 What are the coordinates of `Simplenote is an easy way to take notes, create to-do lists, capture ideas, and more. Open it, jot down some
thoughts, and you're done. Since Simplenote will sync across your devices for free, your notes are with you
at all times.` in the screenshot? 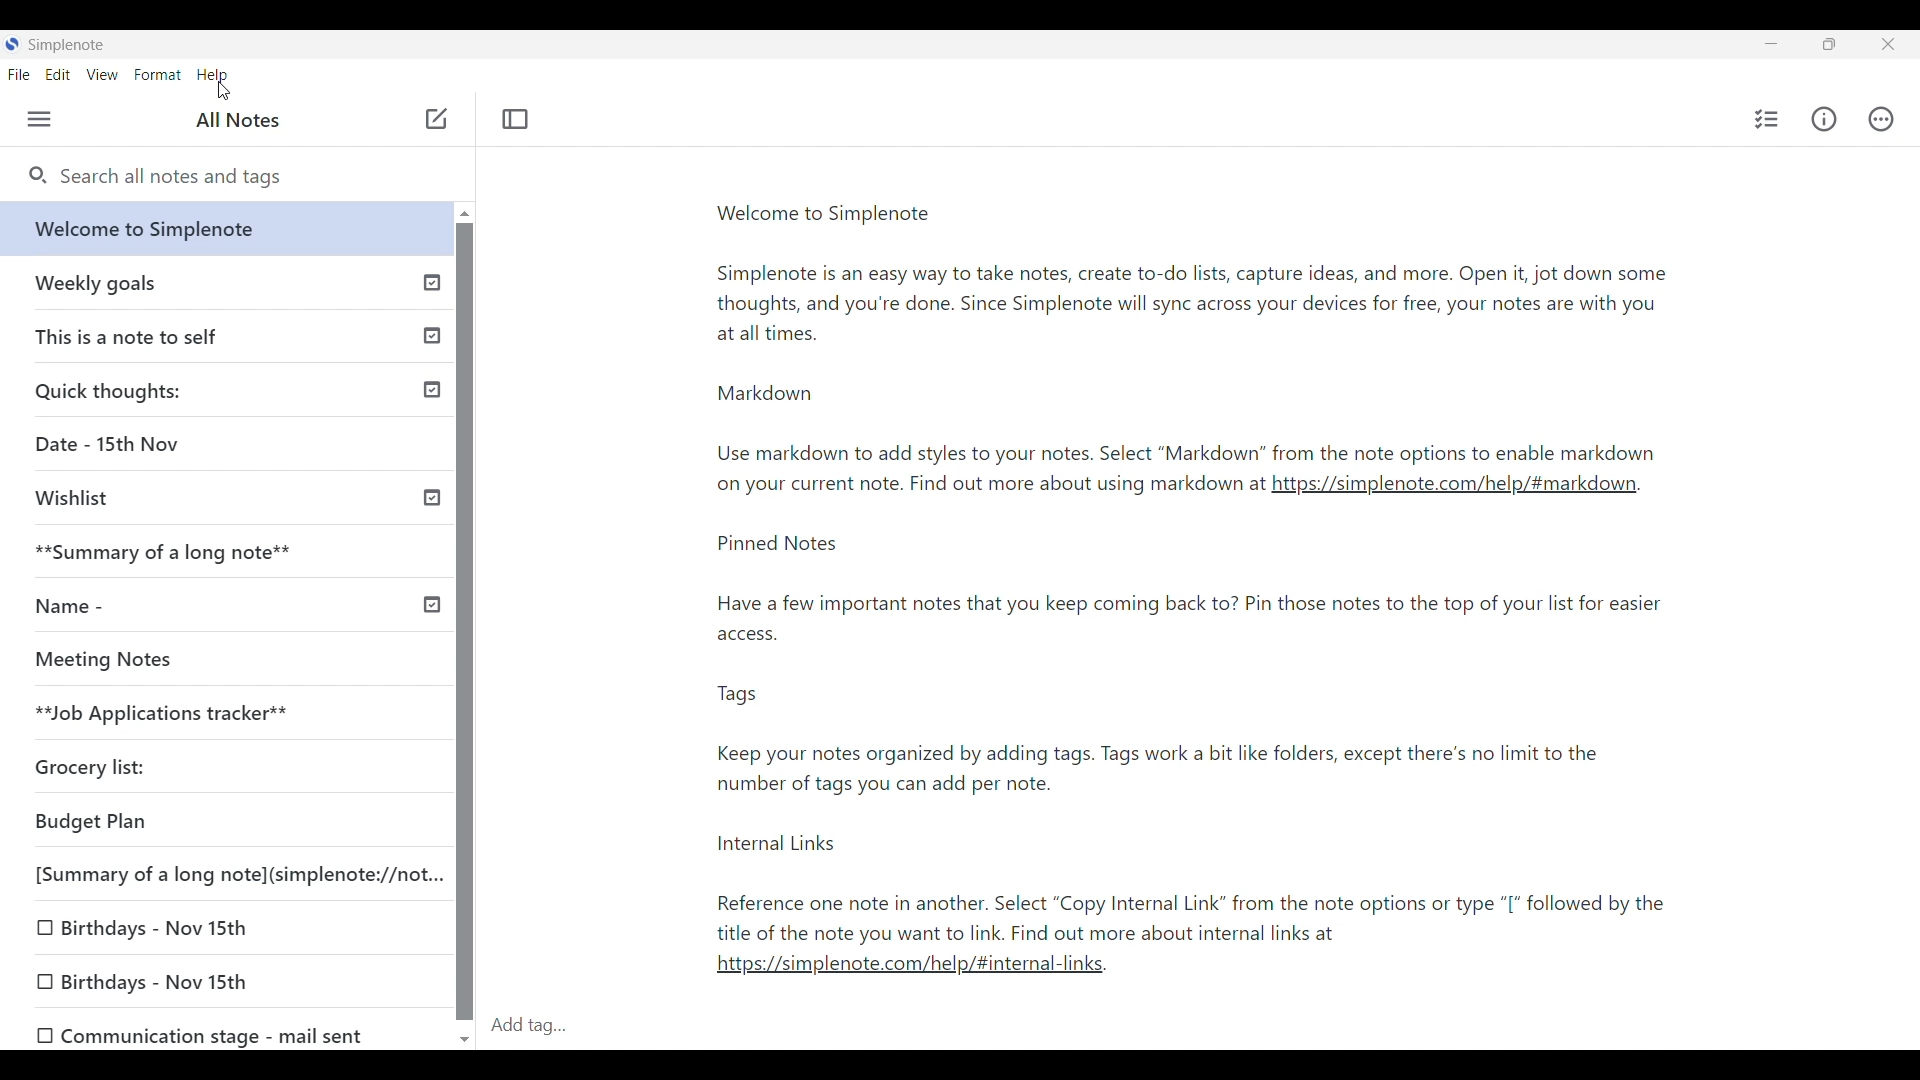 It's located at (1193, 307).